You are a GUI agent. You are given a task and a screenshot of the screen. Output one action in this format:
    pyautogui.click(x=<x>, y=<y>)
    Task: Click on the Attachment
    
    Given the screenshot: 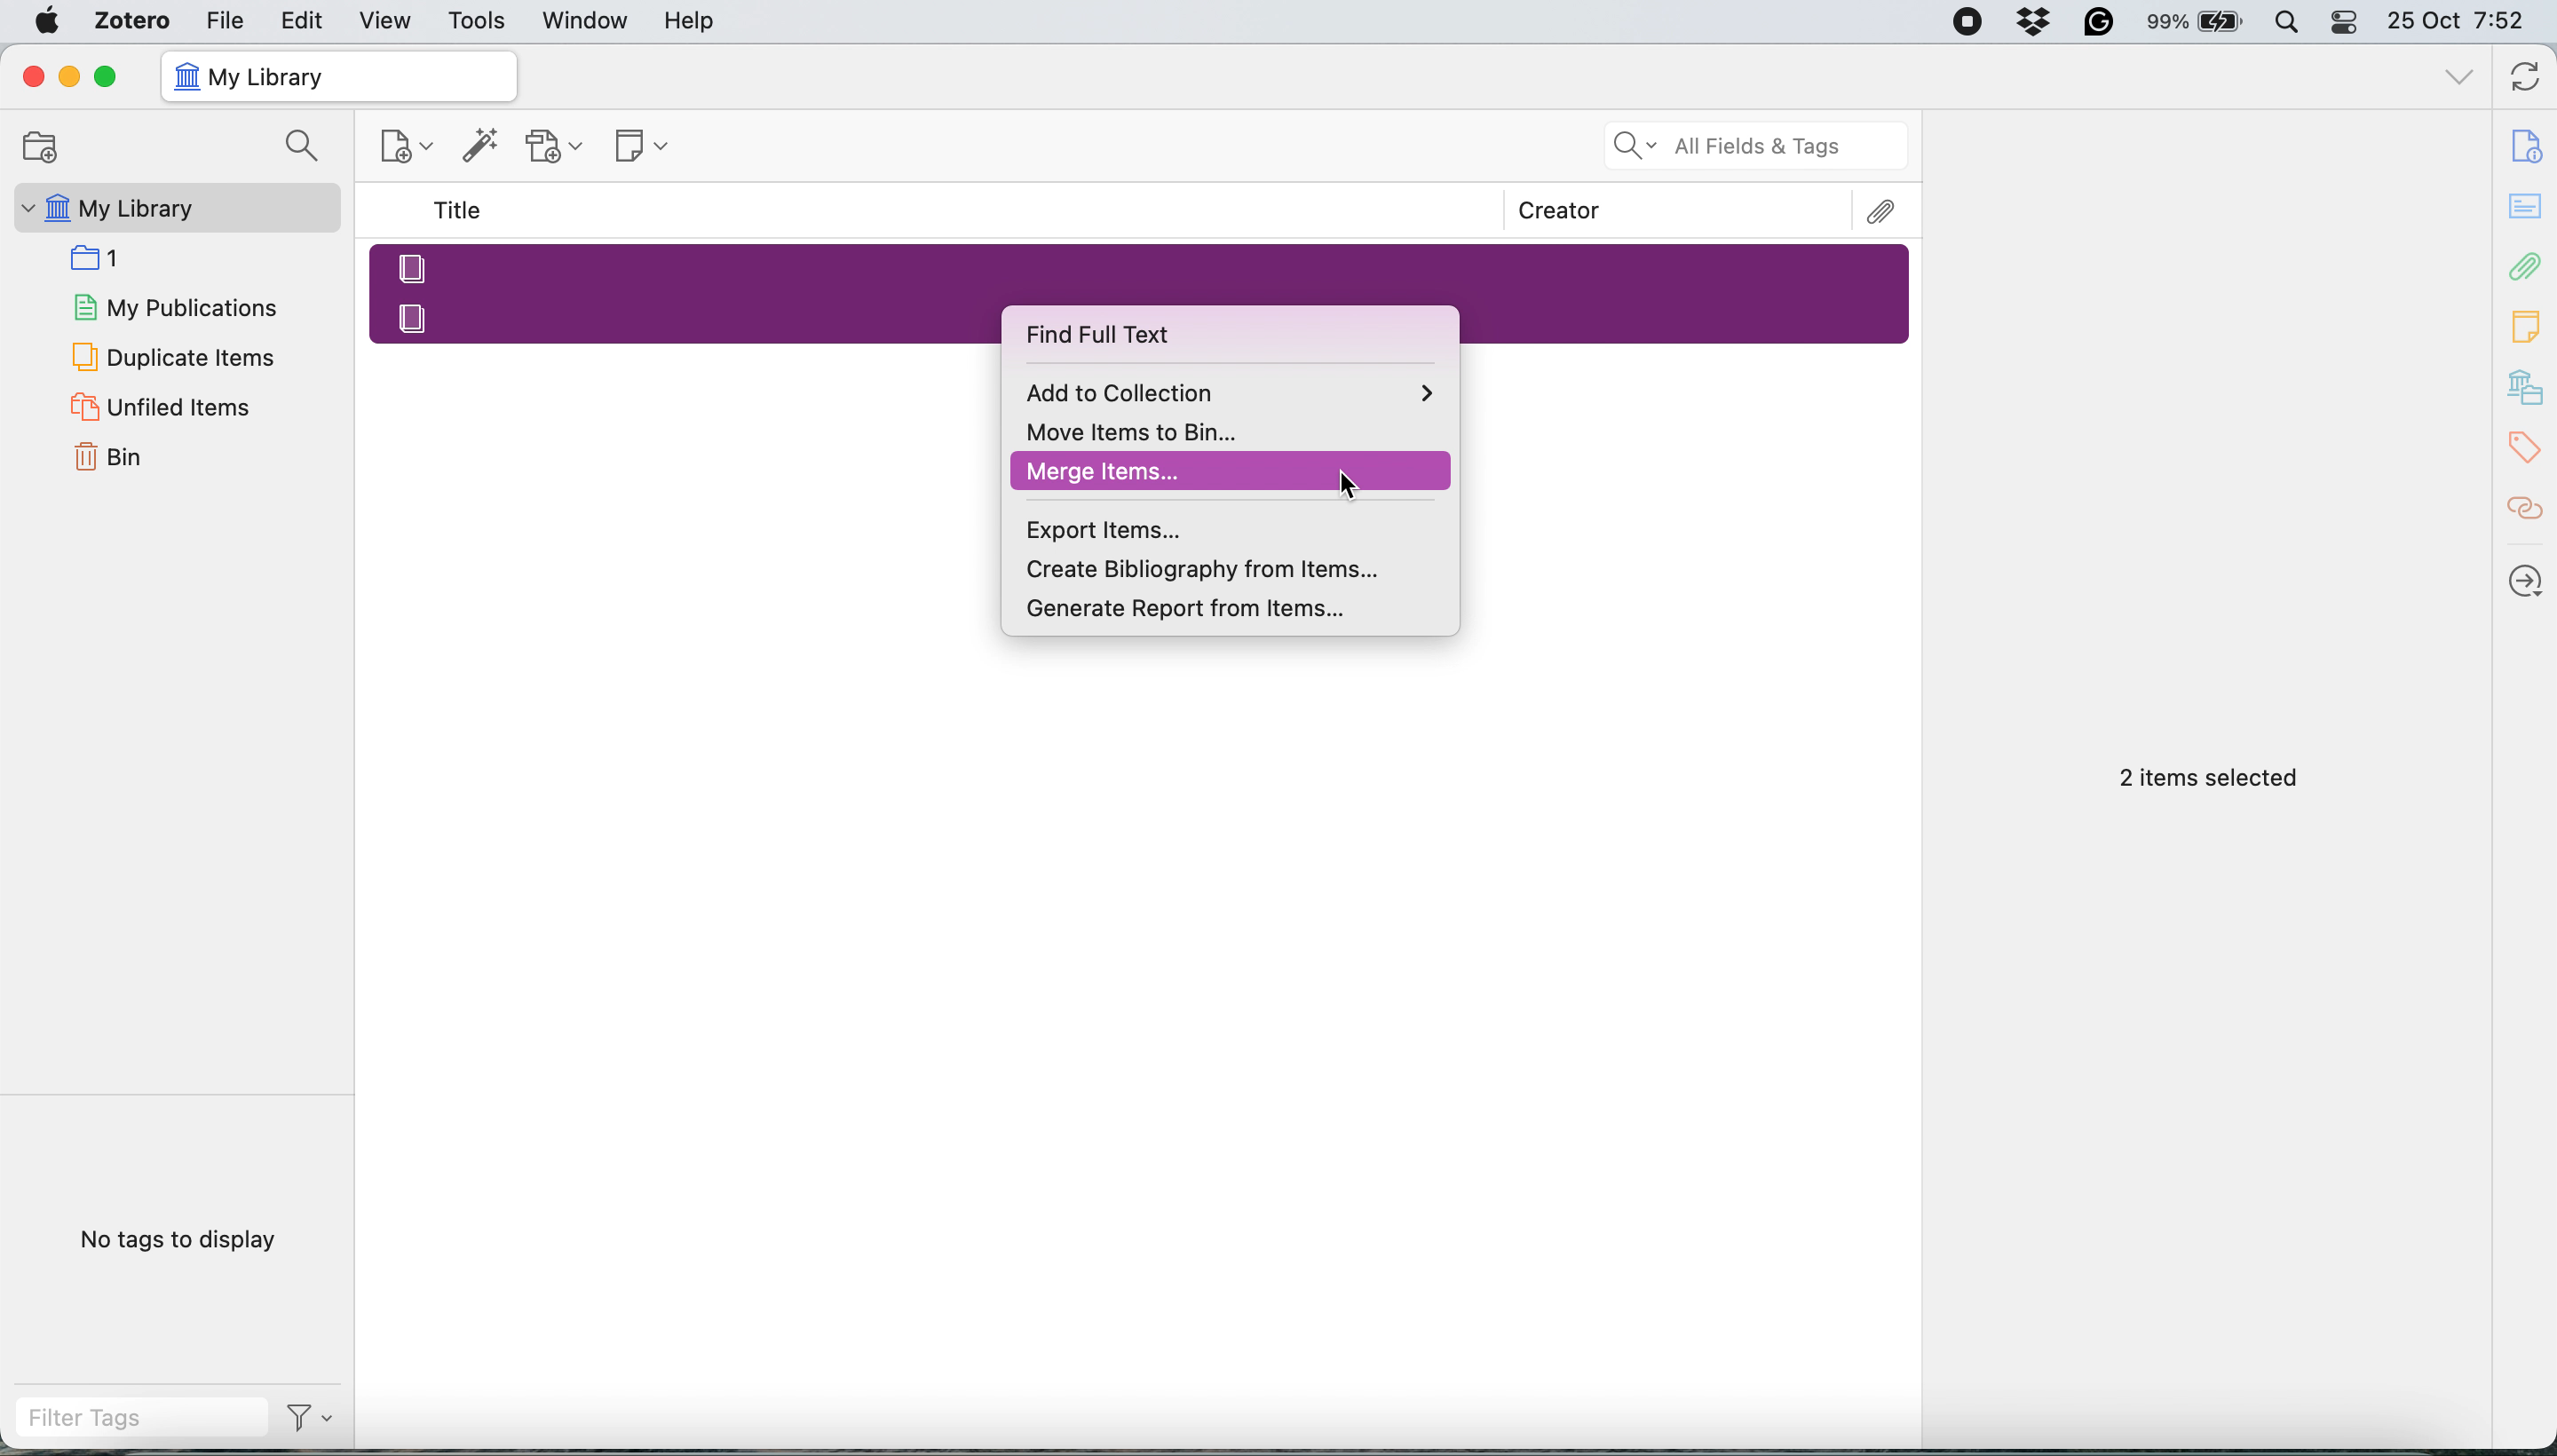 What is the action you would take?
    pyautogui.click(x=2527, y=265)
    